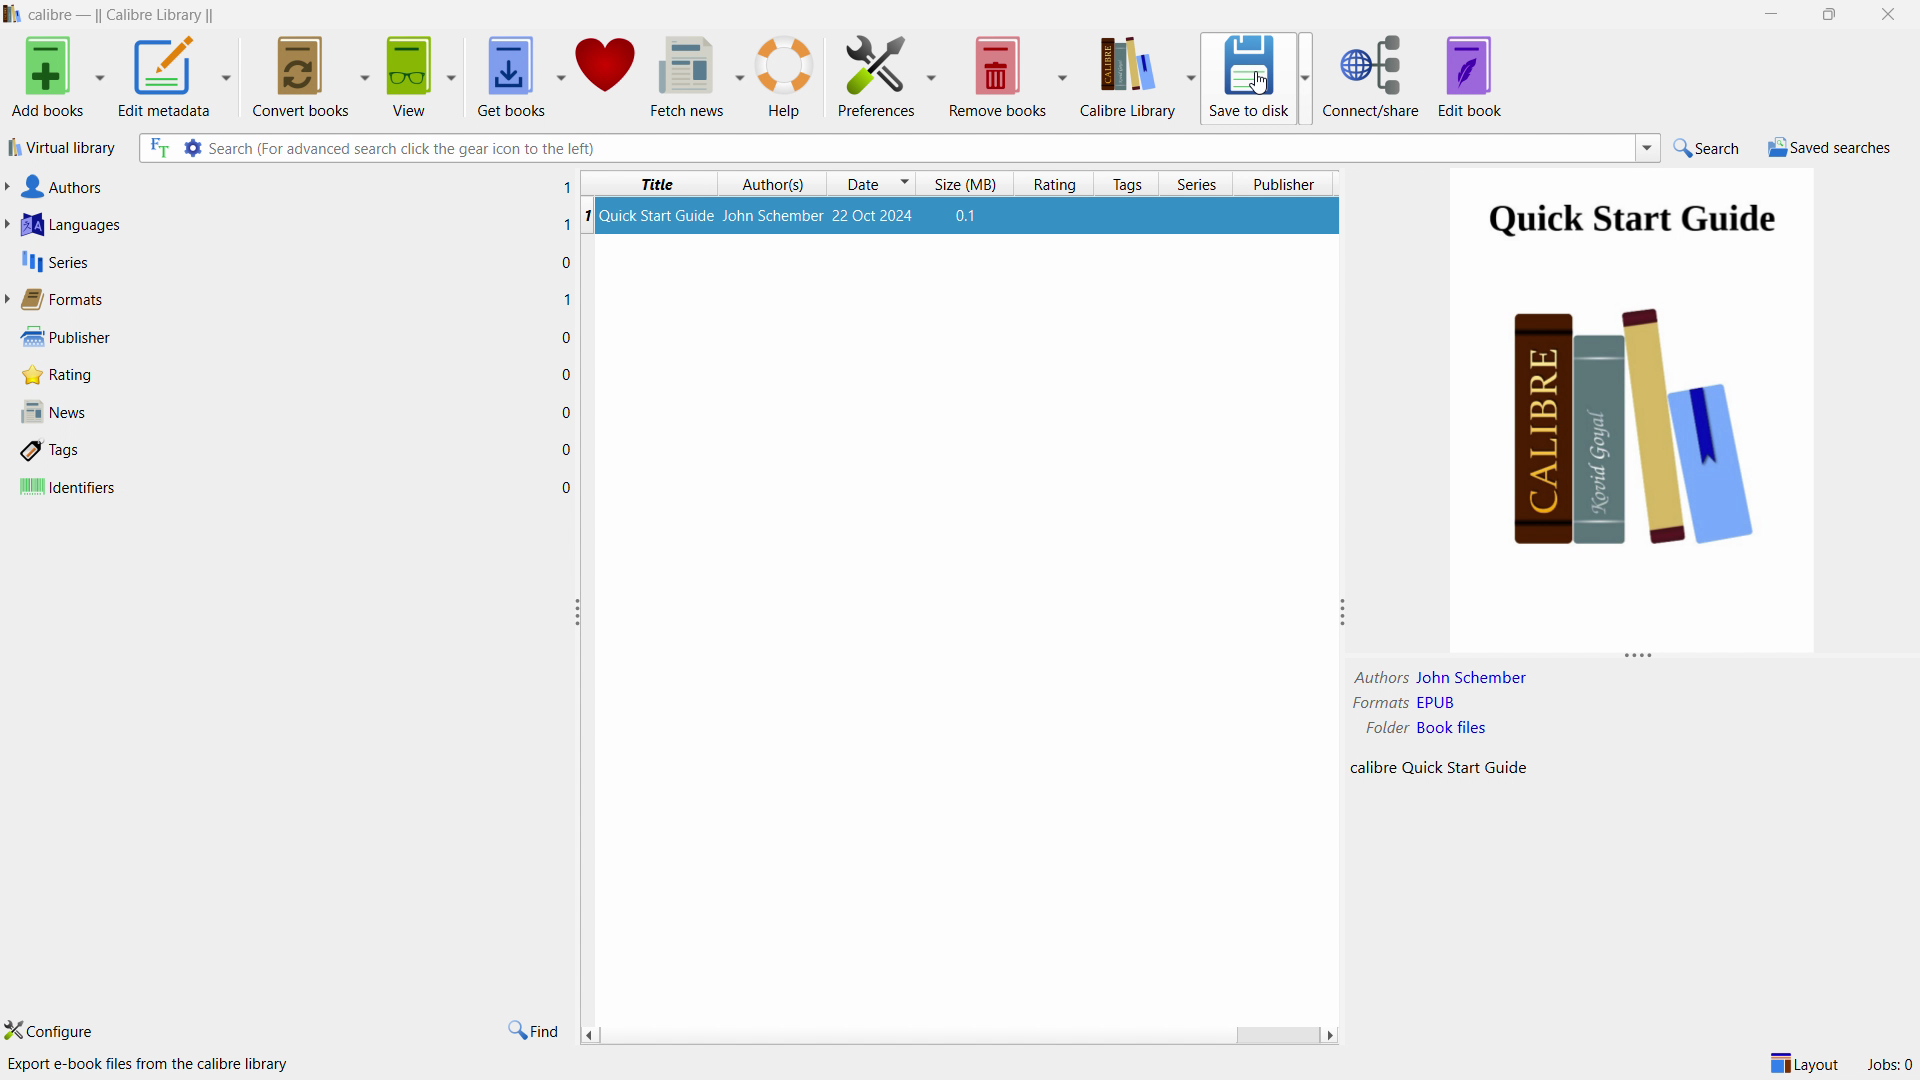 The image size is (1920, 1080). What do you see at coordinates (1126, 184) in the screenshot?
I see `tags` at bounding box center [1126, 184].